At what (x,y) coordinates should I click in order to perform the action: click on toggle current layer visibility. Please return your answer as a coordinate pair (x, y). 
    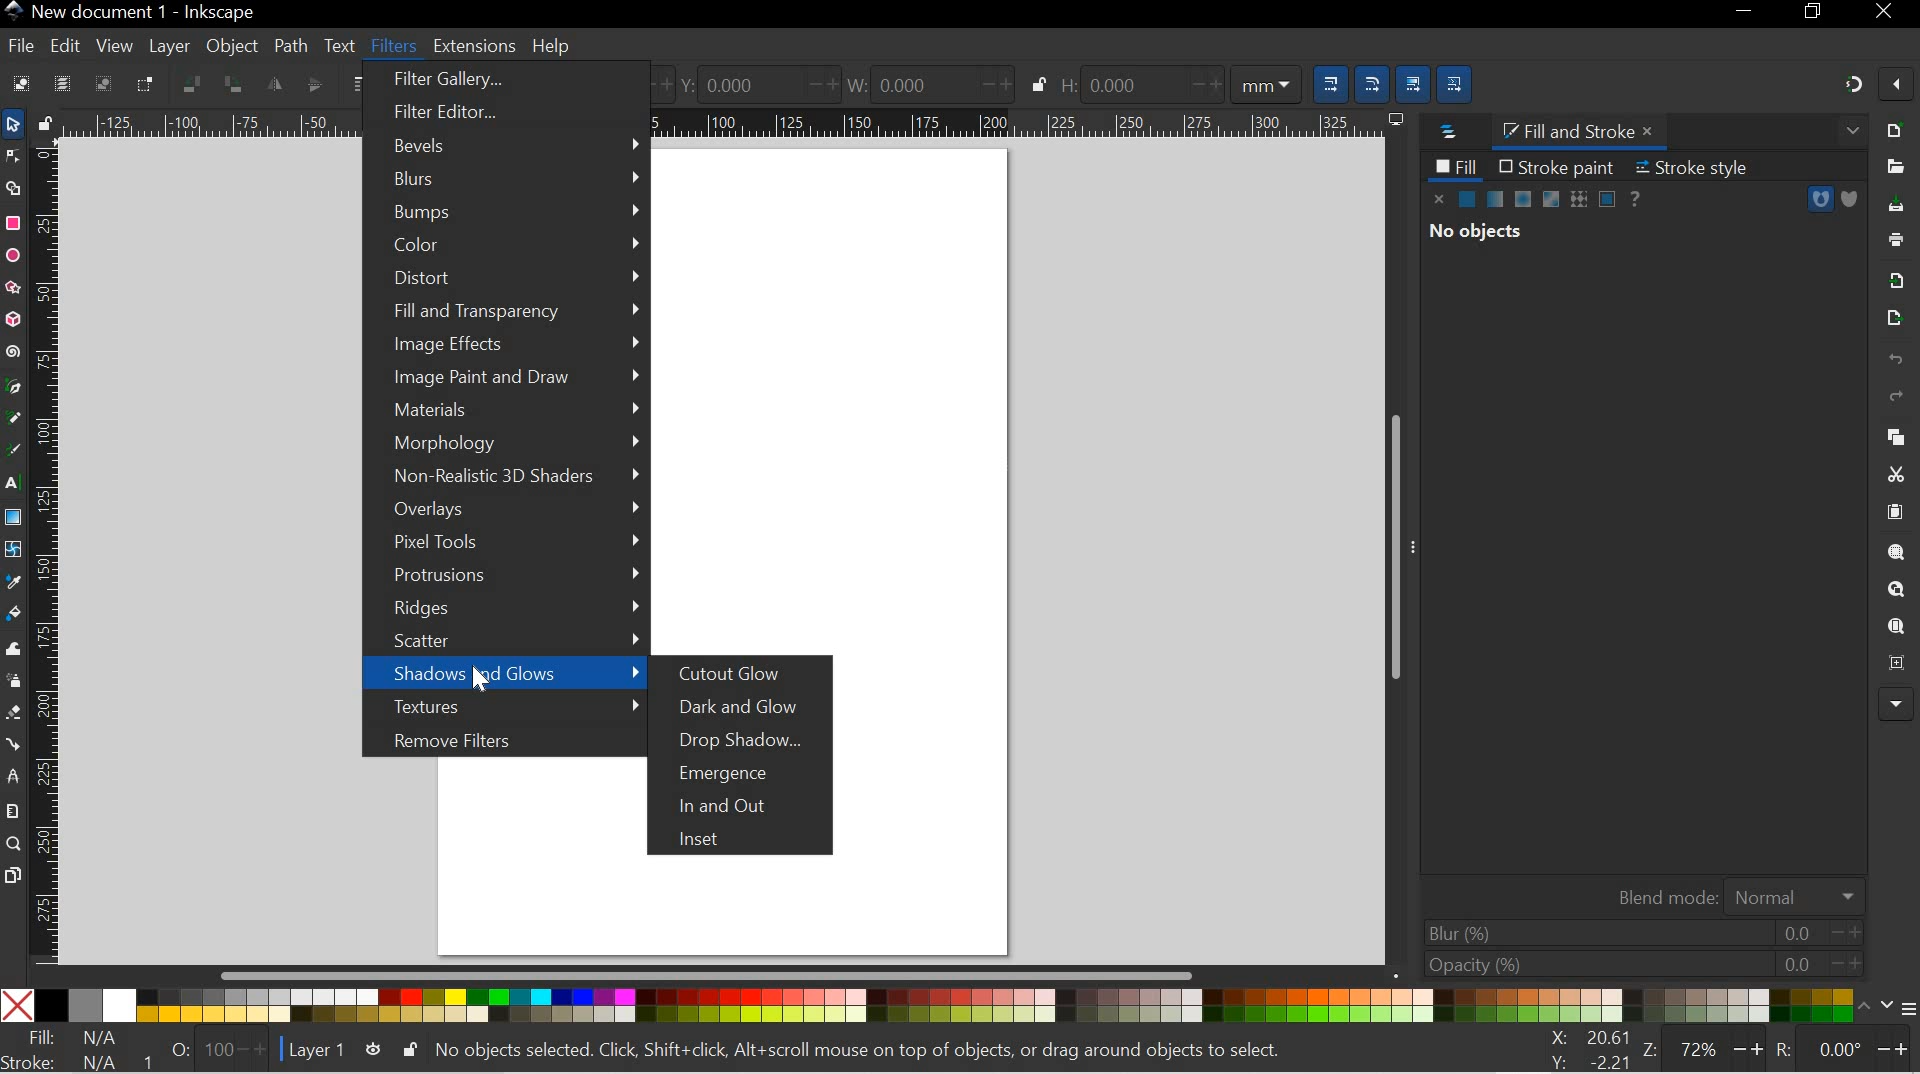
    Looking at the image, I should click on (373, 1049).